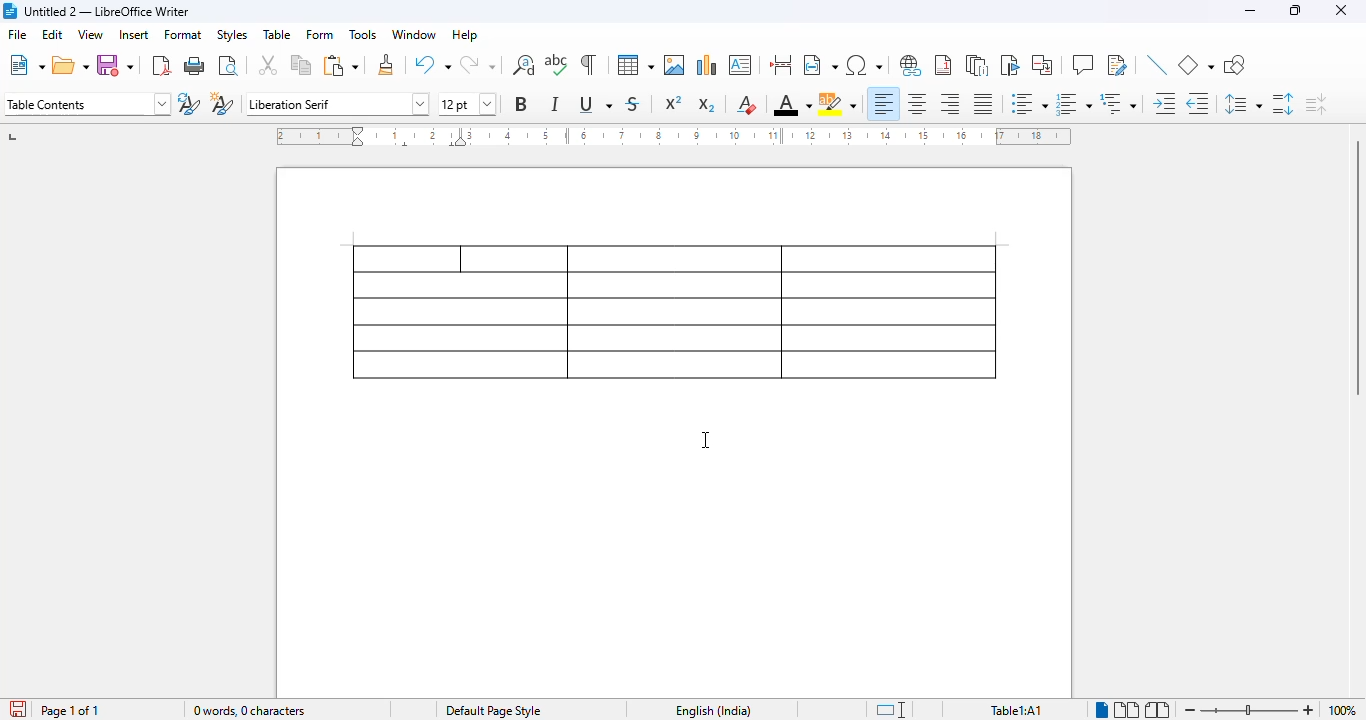  Describe the element at coordinates (1341, 710) in the screenshot. I see `zoom factor` at that location.